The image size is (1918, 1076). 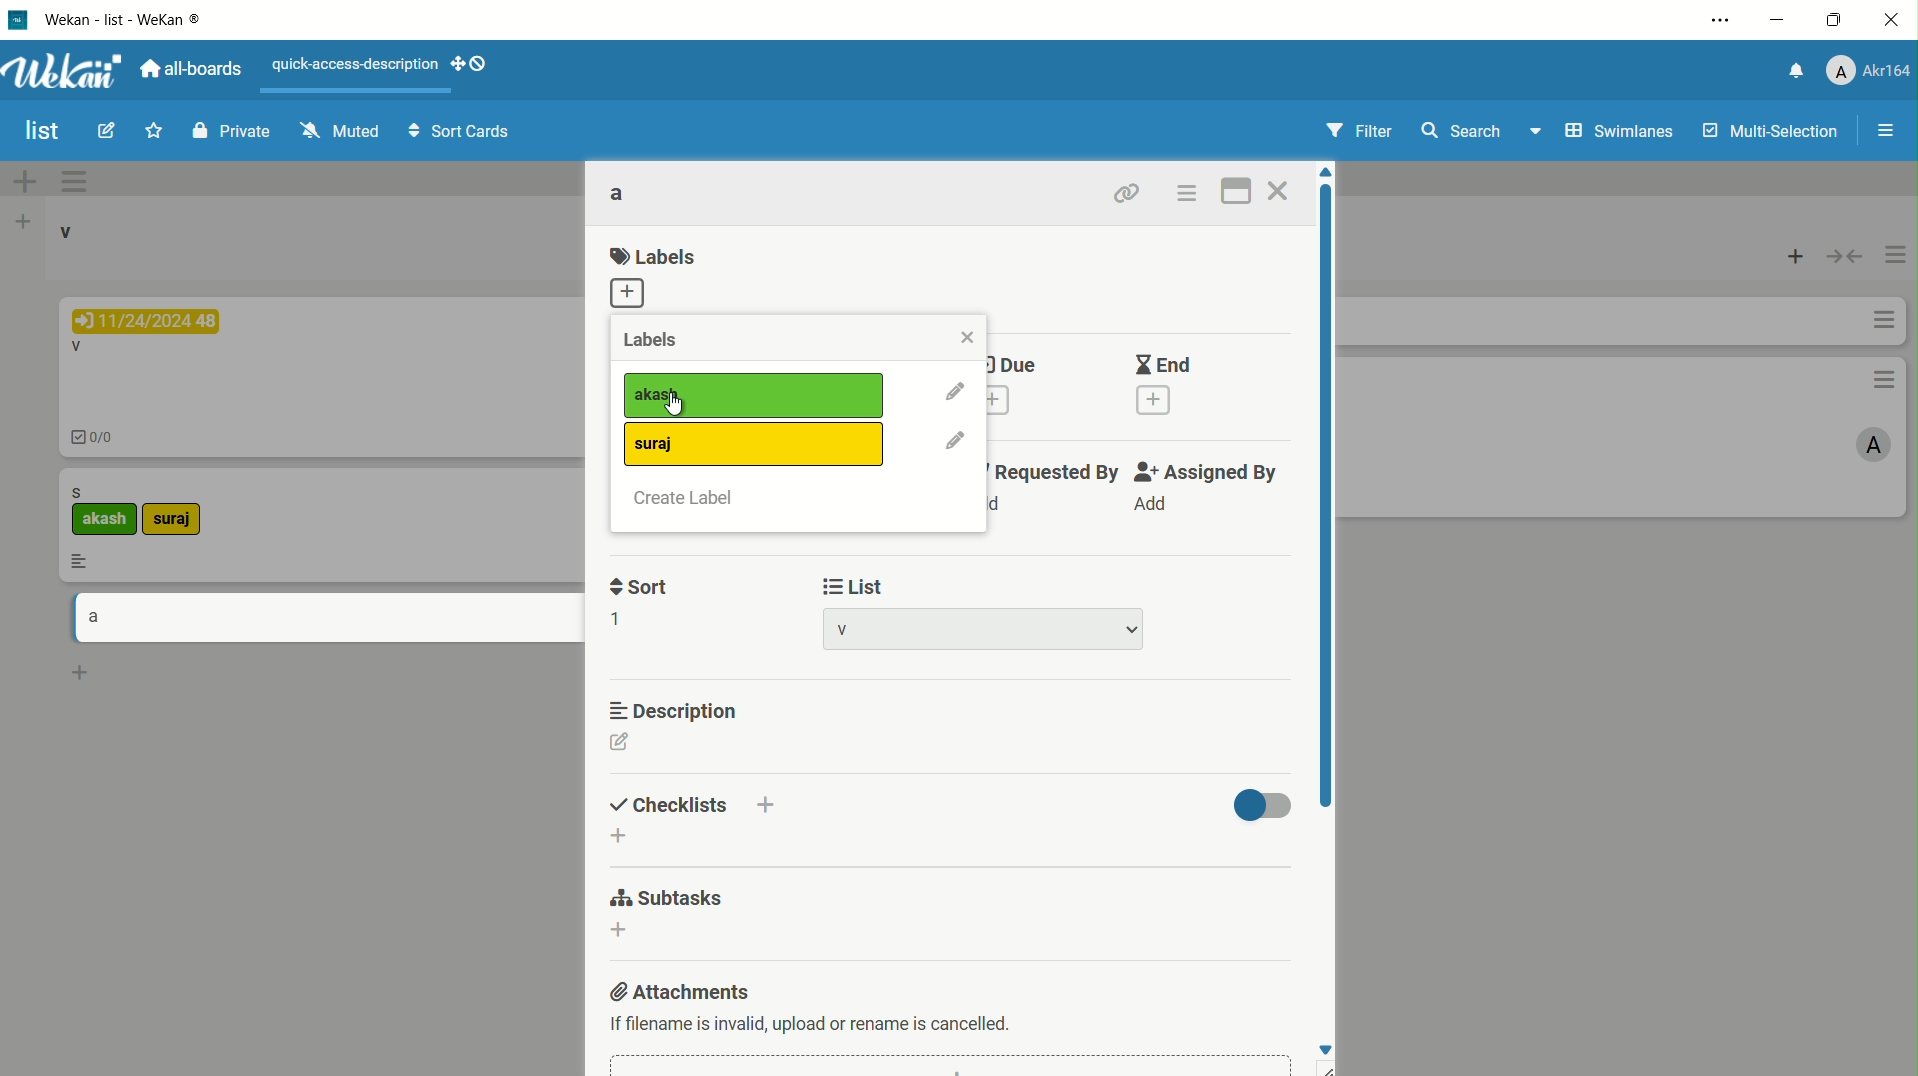 What do you see at coordinates (654, 443) in the screenshot?
I see `label2` at bounding box center [654, 443].